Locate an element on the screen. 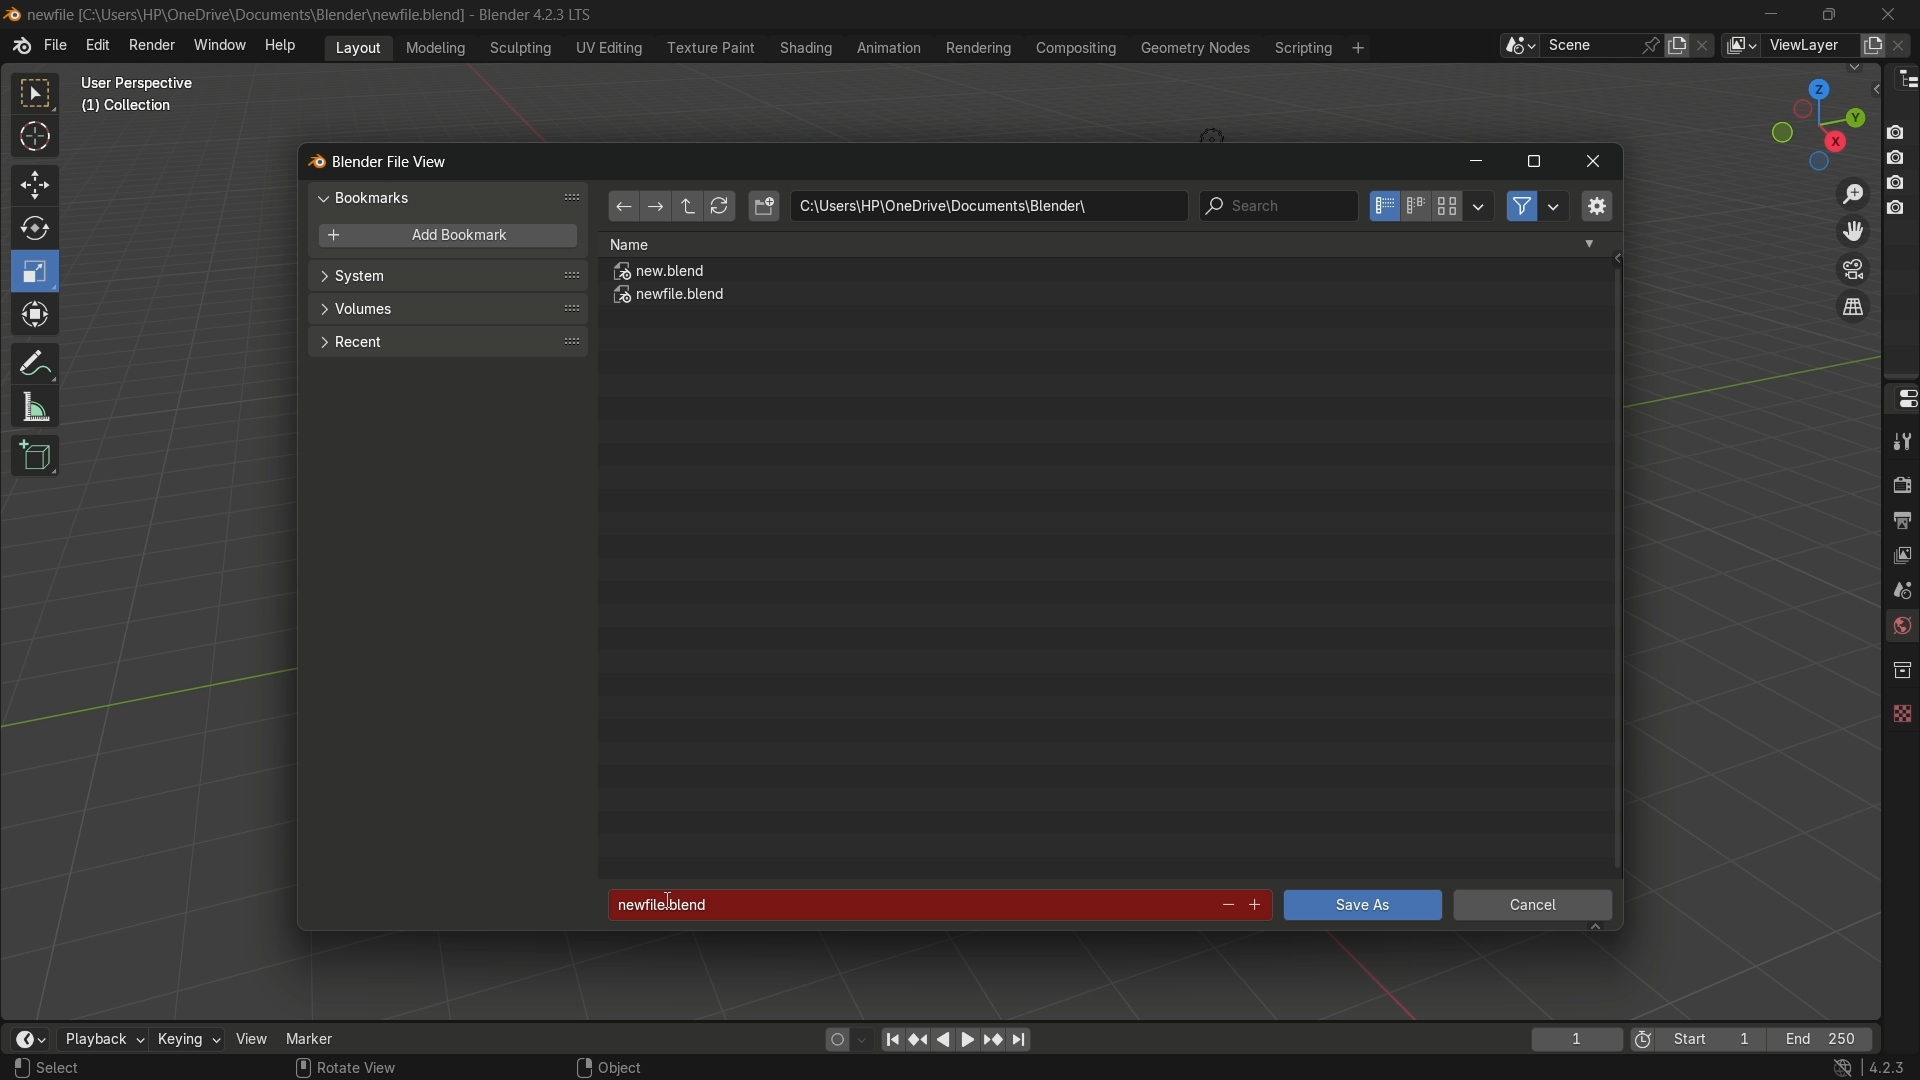 Image resolution: width=1920 pixels, height=1080 pixels. scene is located at coordinates (1898, 589).